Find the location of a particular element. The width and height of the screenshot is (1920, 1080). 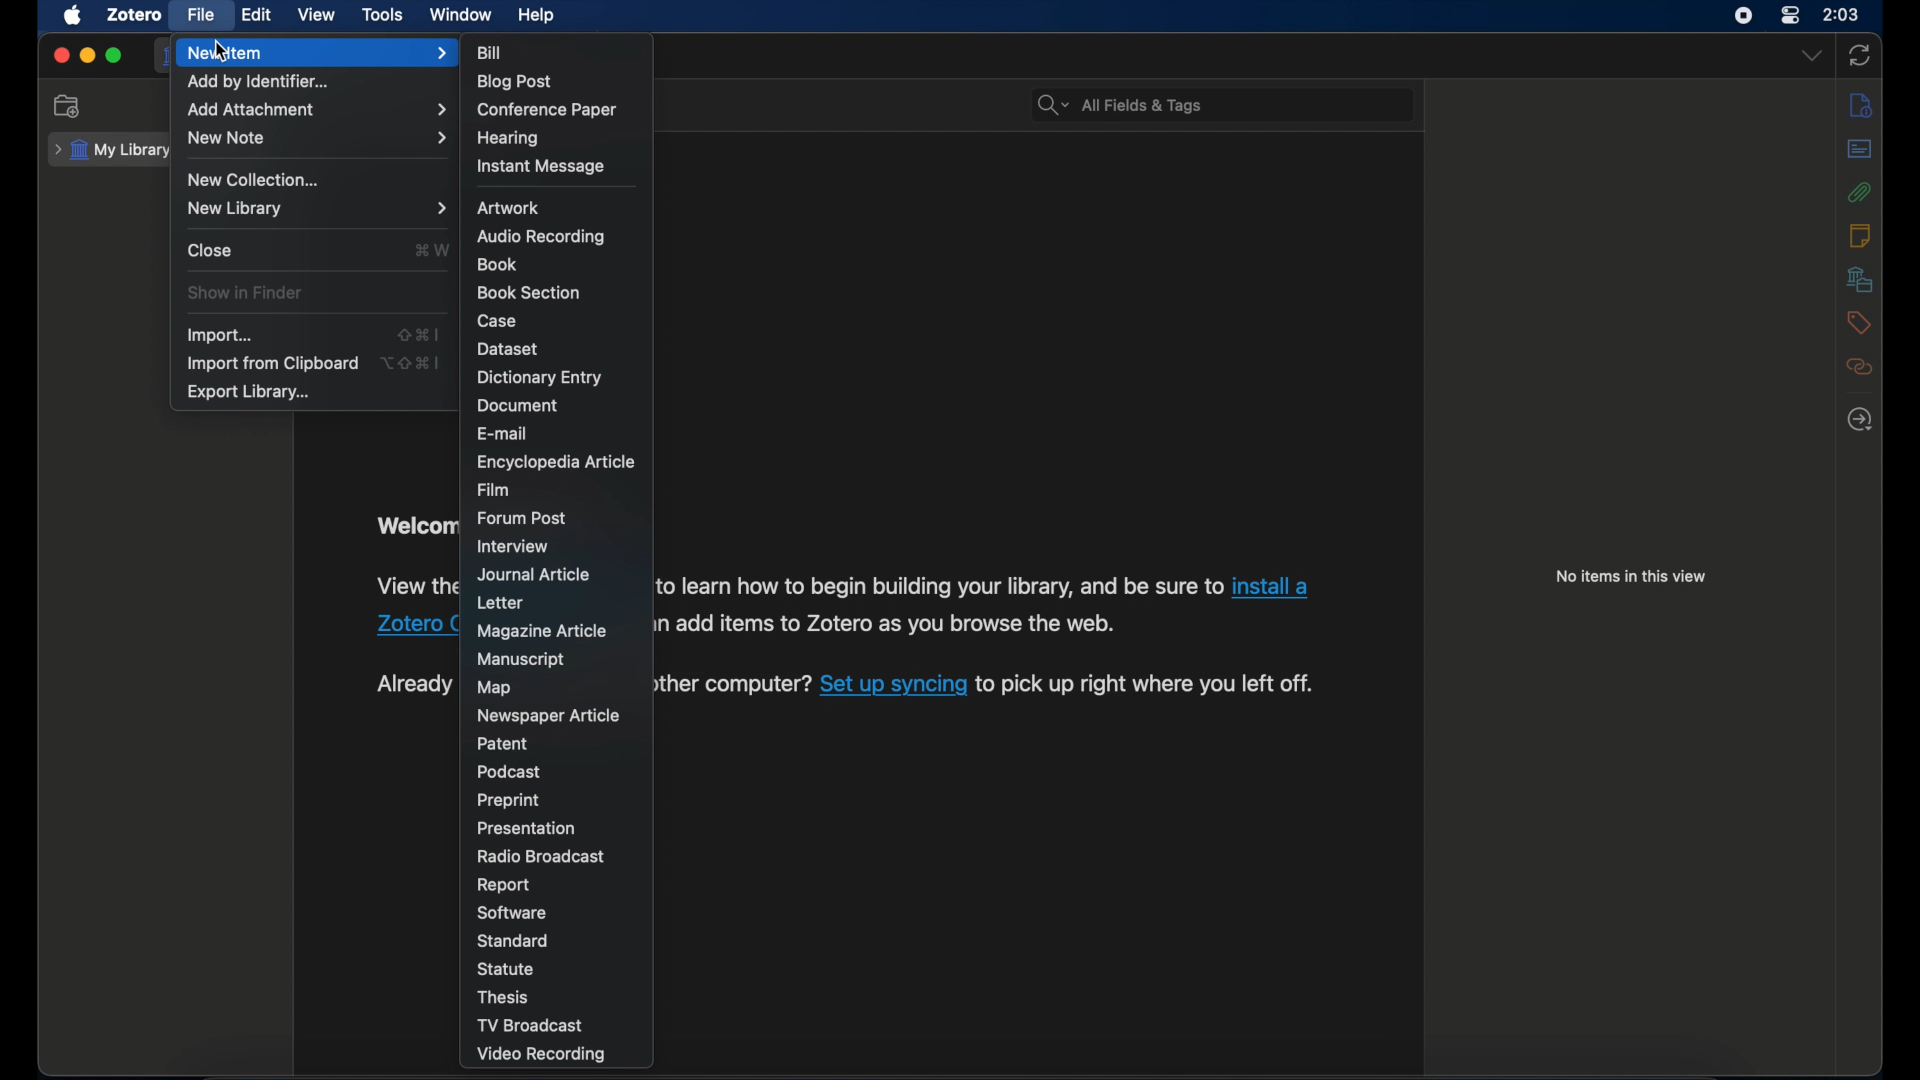

patent is located at coordinates (503, 743).